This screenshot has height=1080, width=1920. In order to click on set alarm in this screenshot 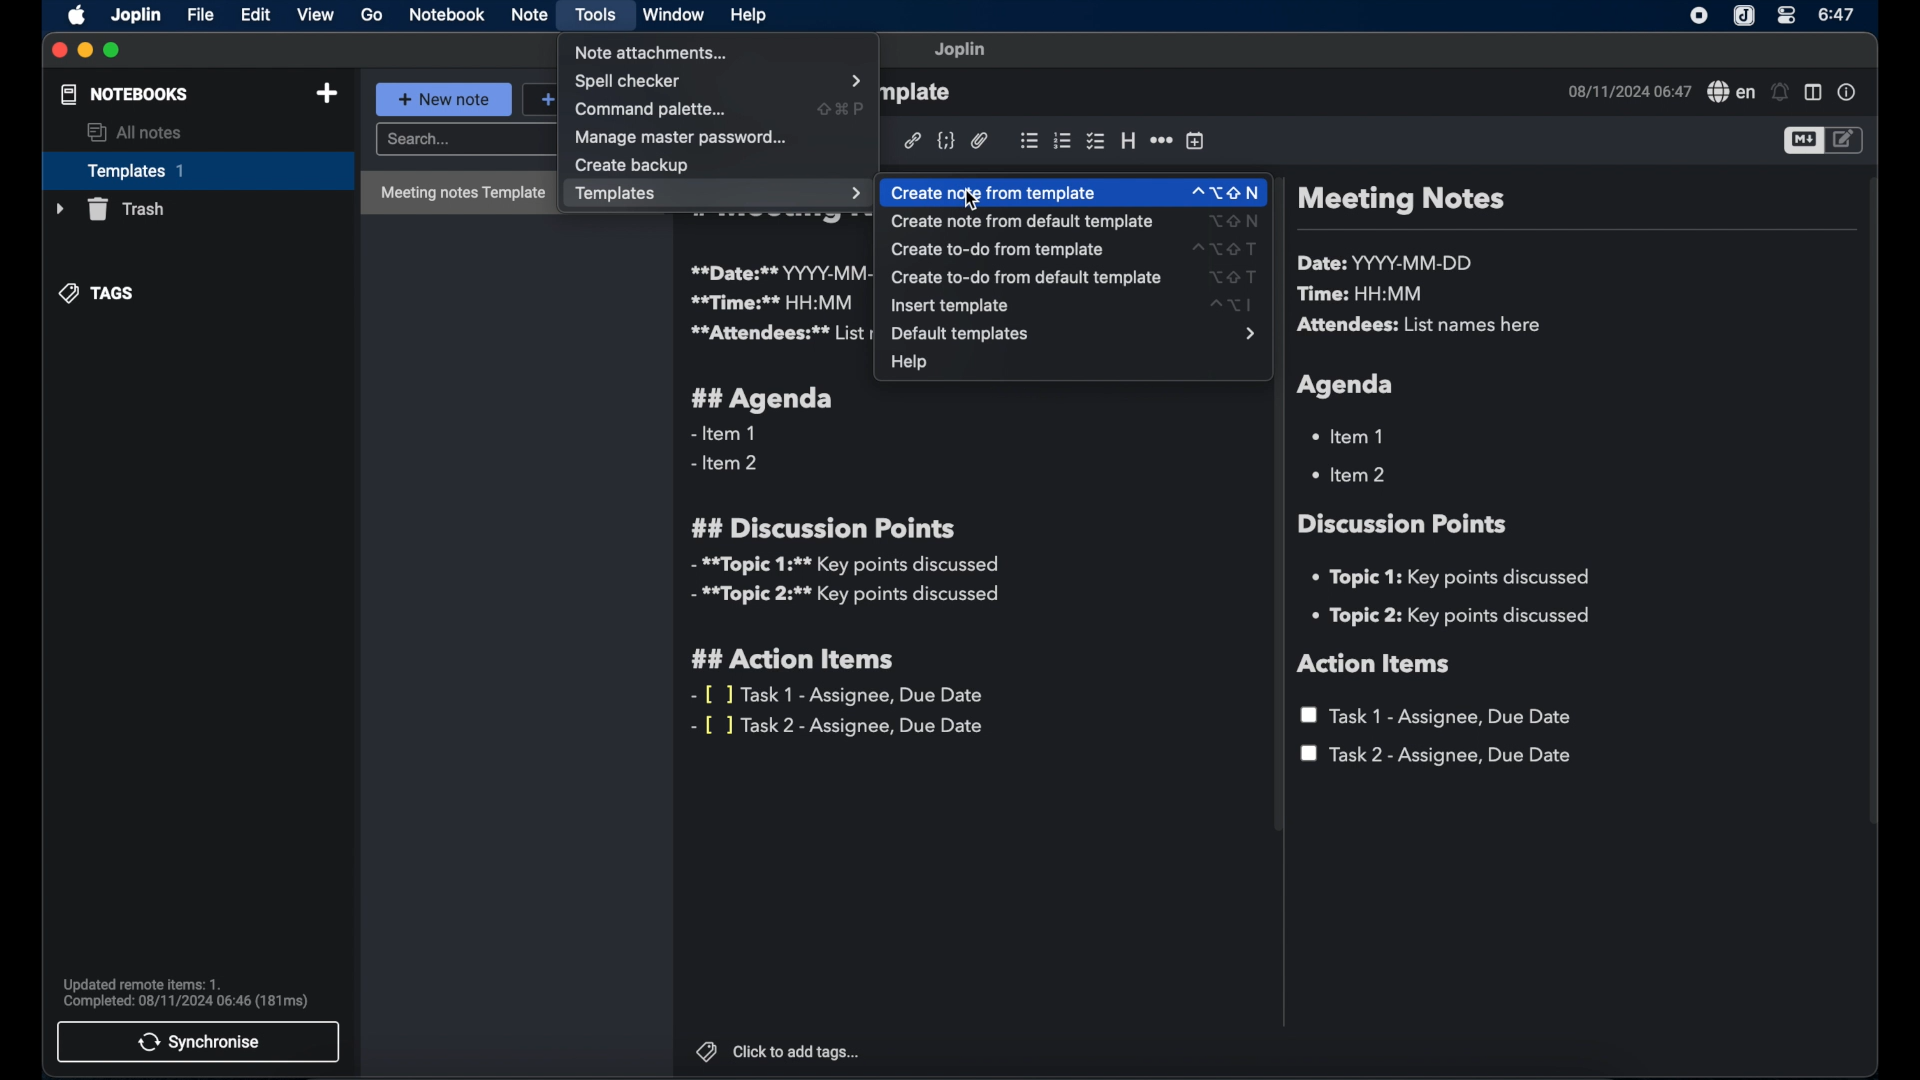, I will do `click(1779, 92)`.